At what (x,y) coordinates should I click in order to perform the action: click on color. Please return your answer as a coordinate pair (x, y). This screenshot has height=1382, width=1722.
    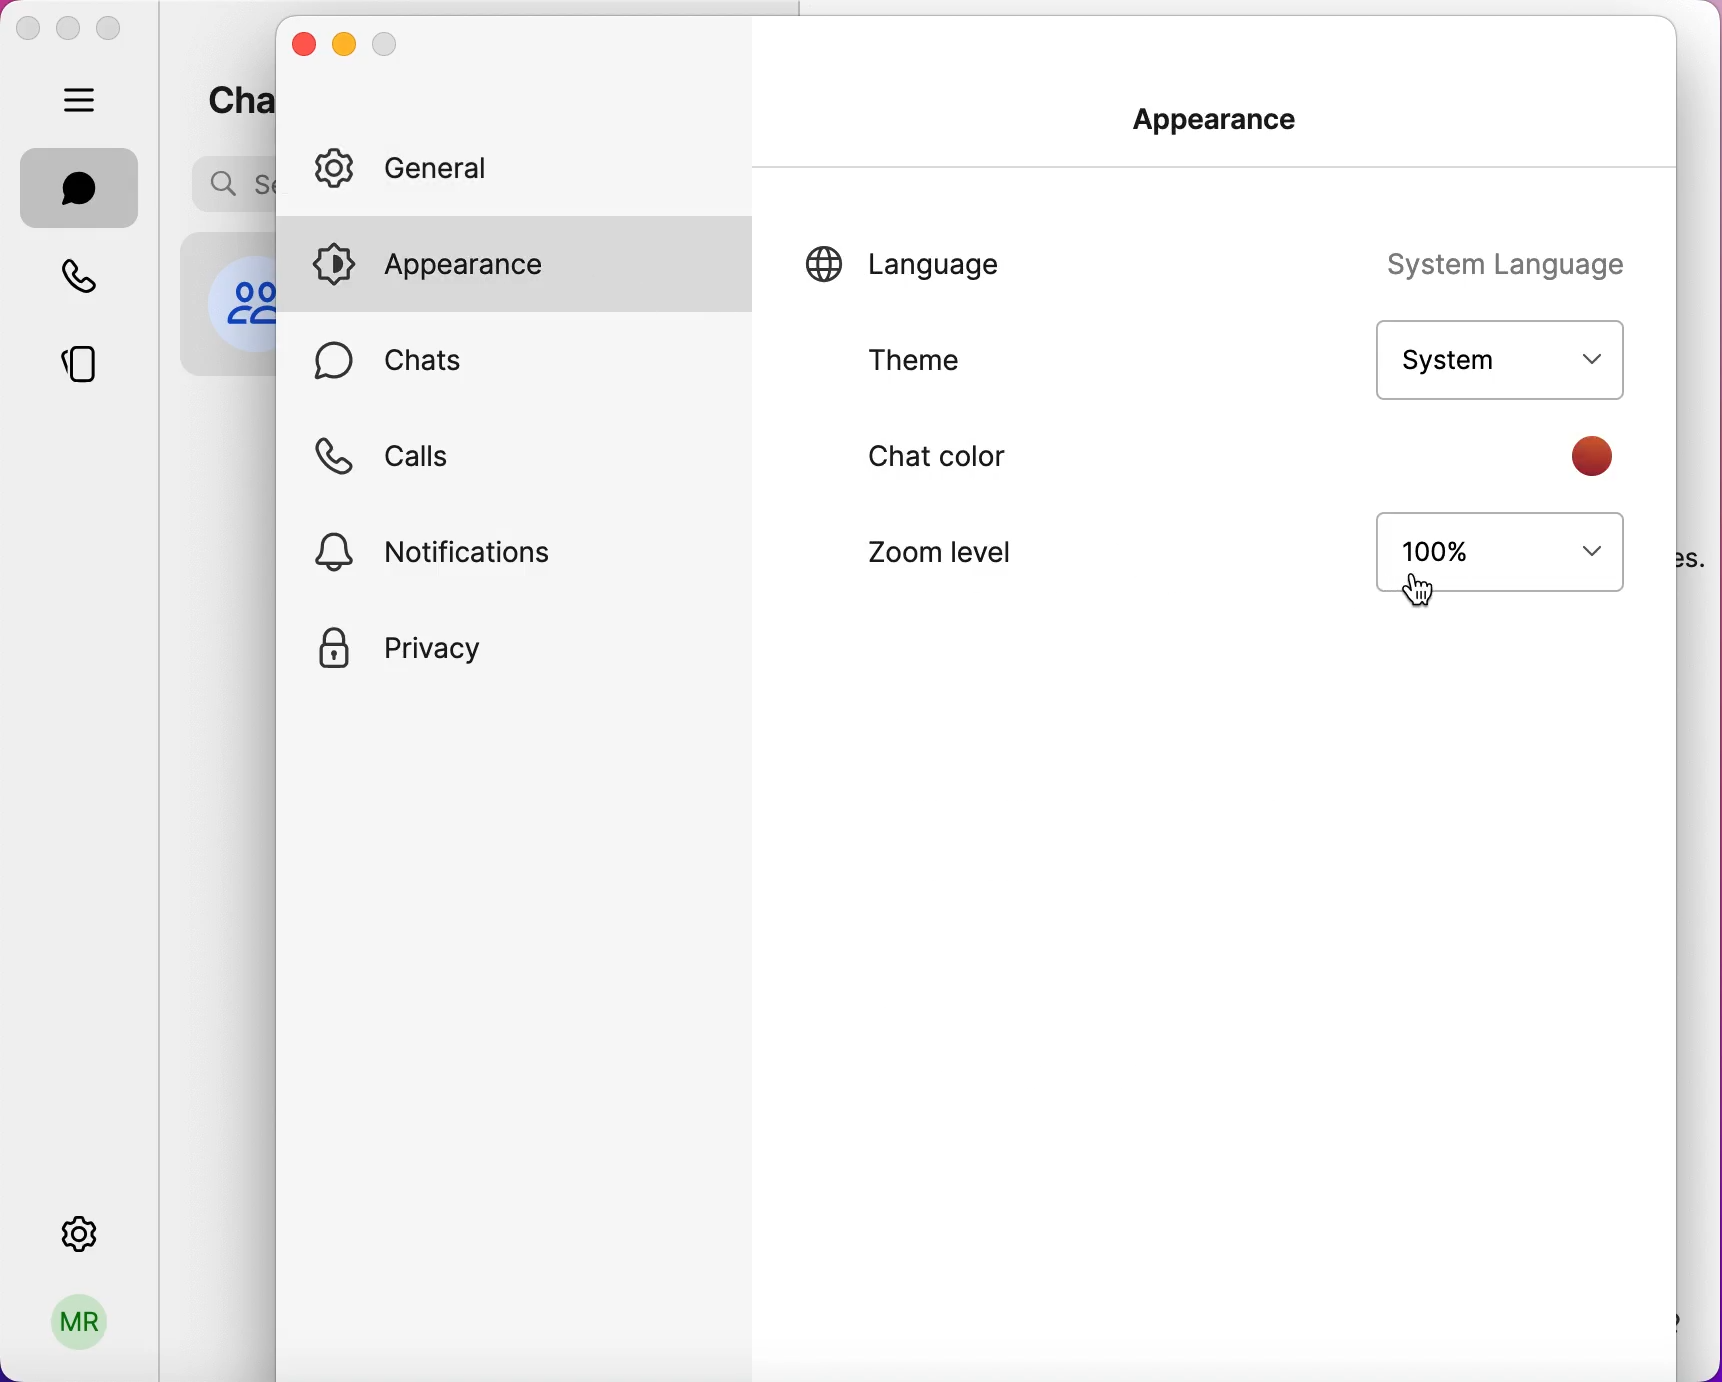
    Looking at the image, I should click on (1591, 455).